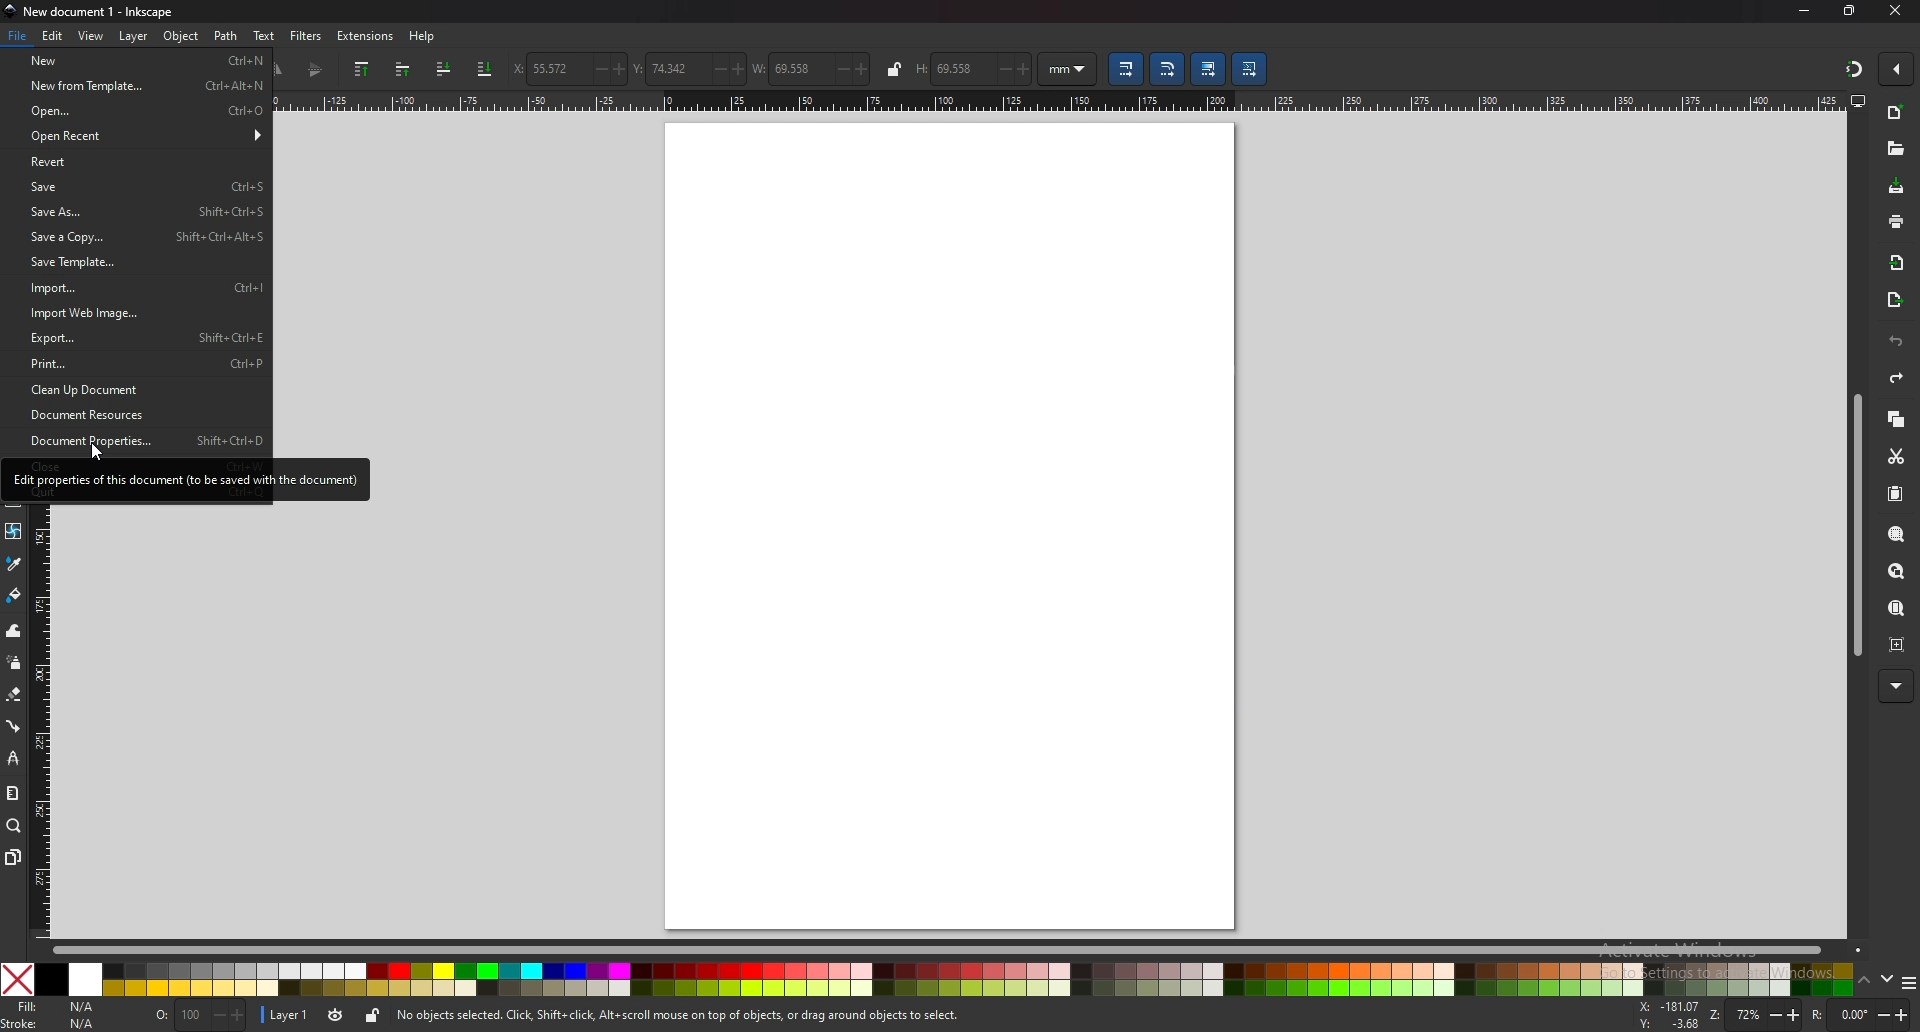 This screenshot has height=1032, width=1920. Describe the element at coordinates (1858, 526) in the screenshot. I see `scroll bar` at that location.